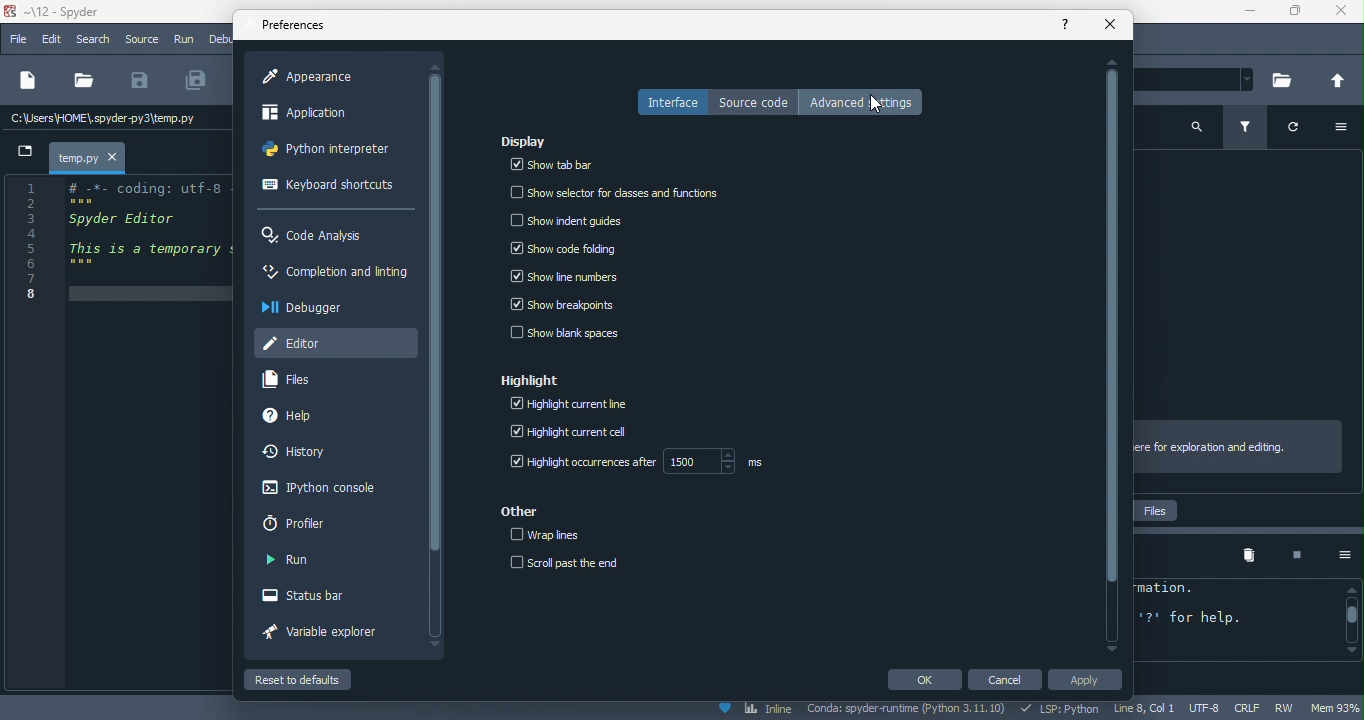  Describe the element at coordinates (436, 313) in the screenshot. I see `vertical scroll bar` at that location.